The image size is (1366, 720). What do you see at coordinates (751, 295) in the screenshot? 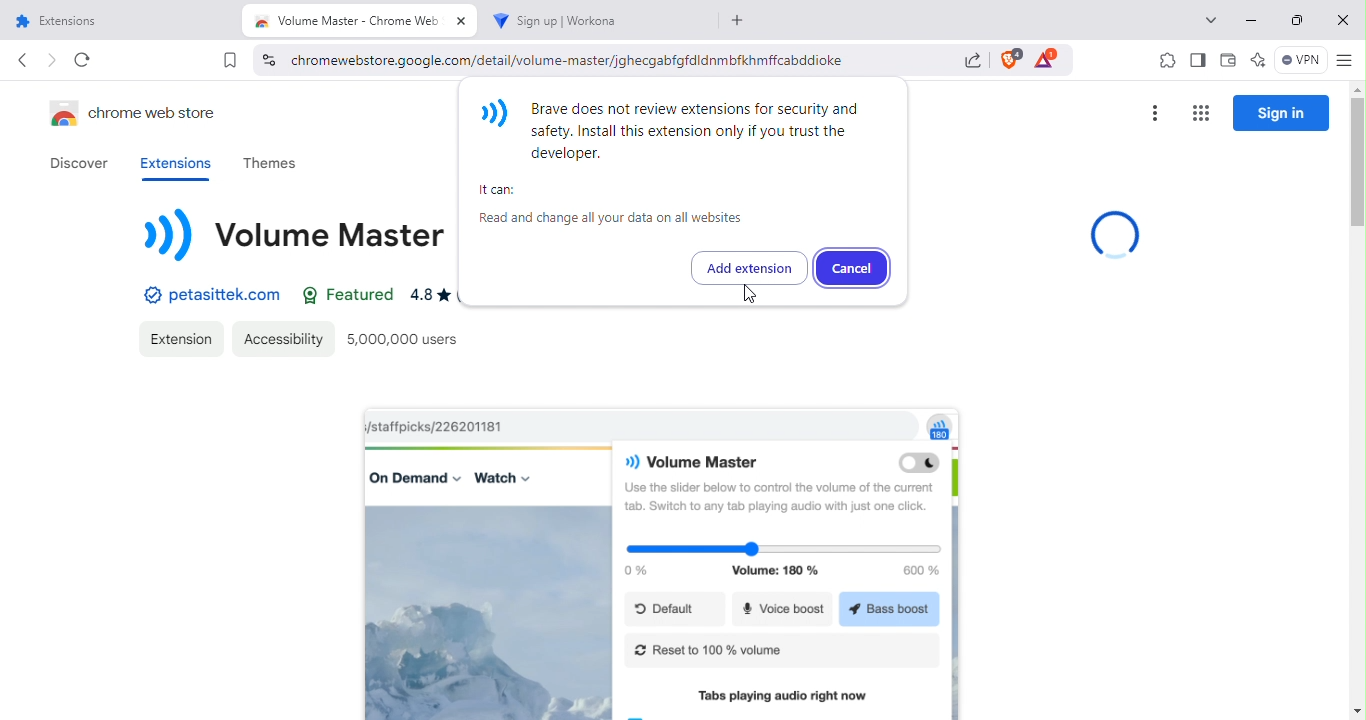
I see `cursor` at bounding box center [751, 295].